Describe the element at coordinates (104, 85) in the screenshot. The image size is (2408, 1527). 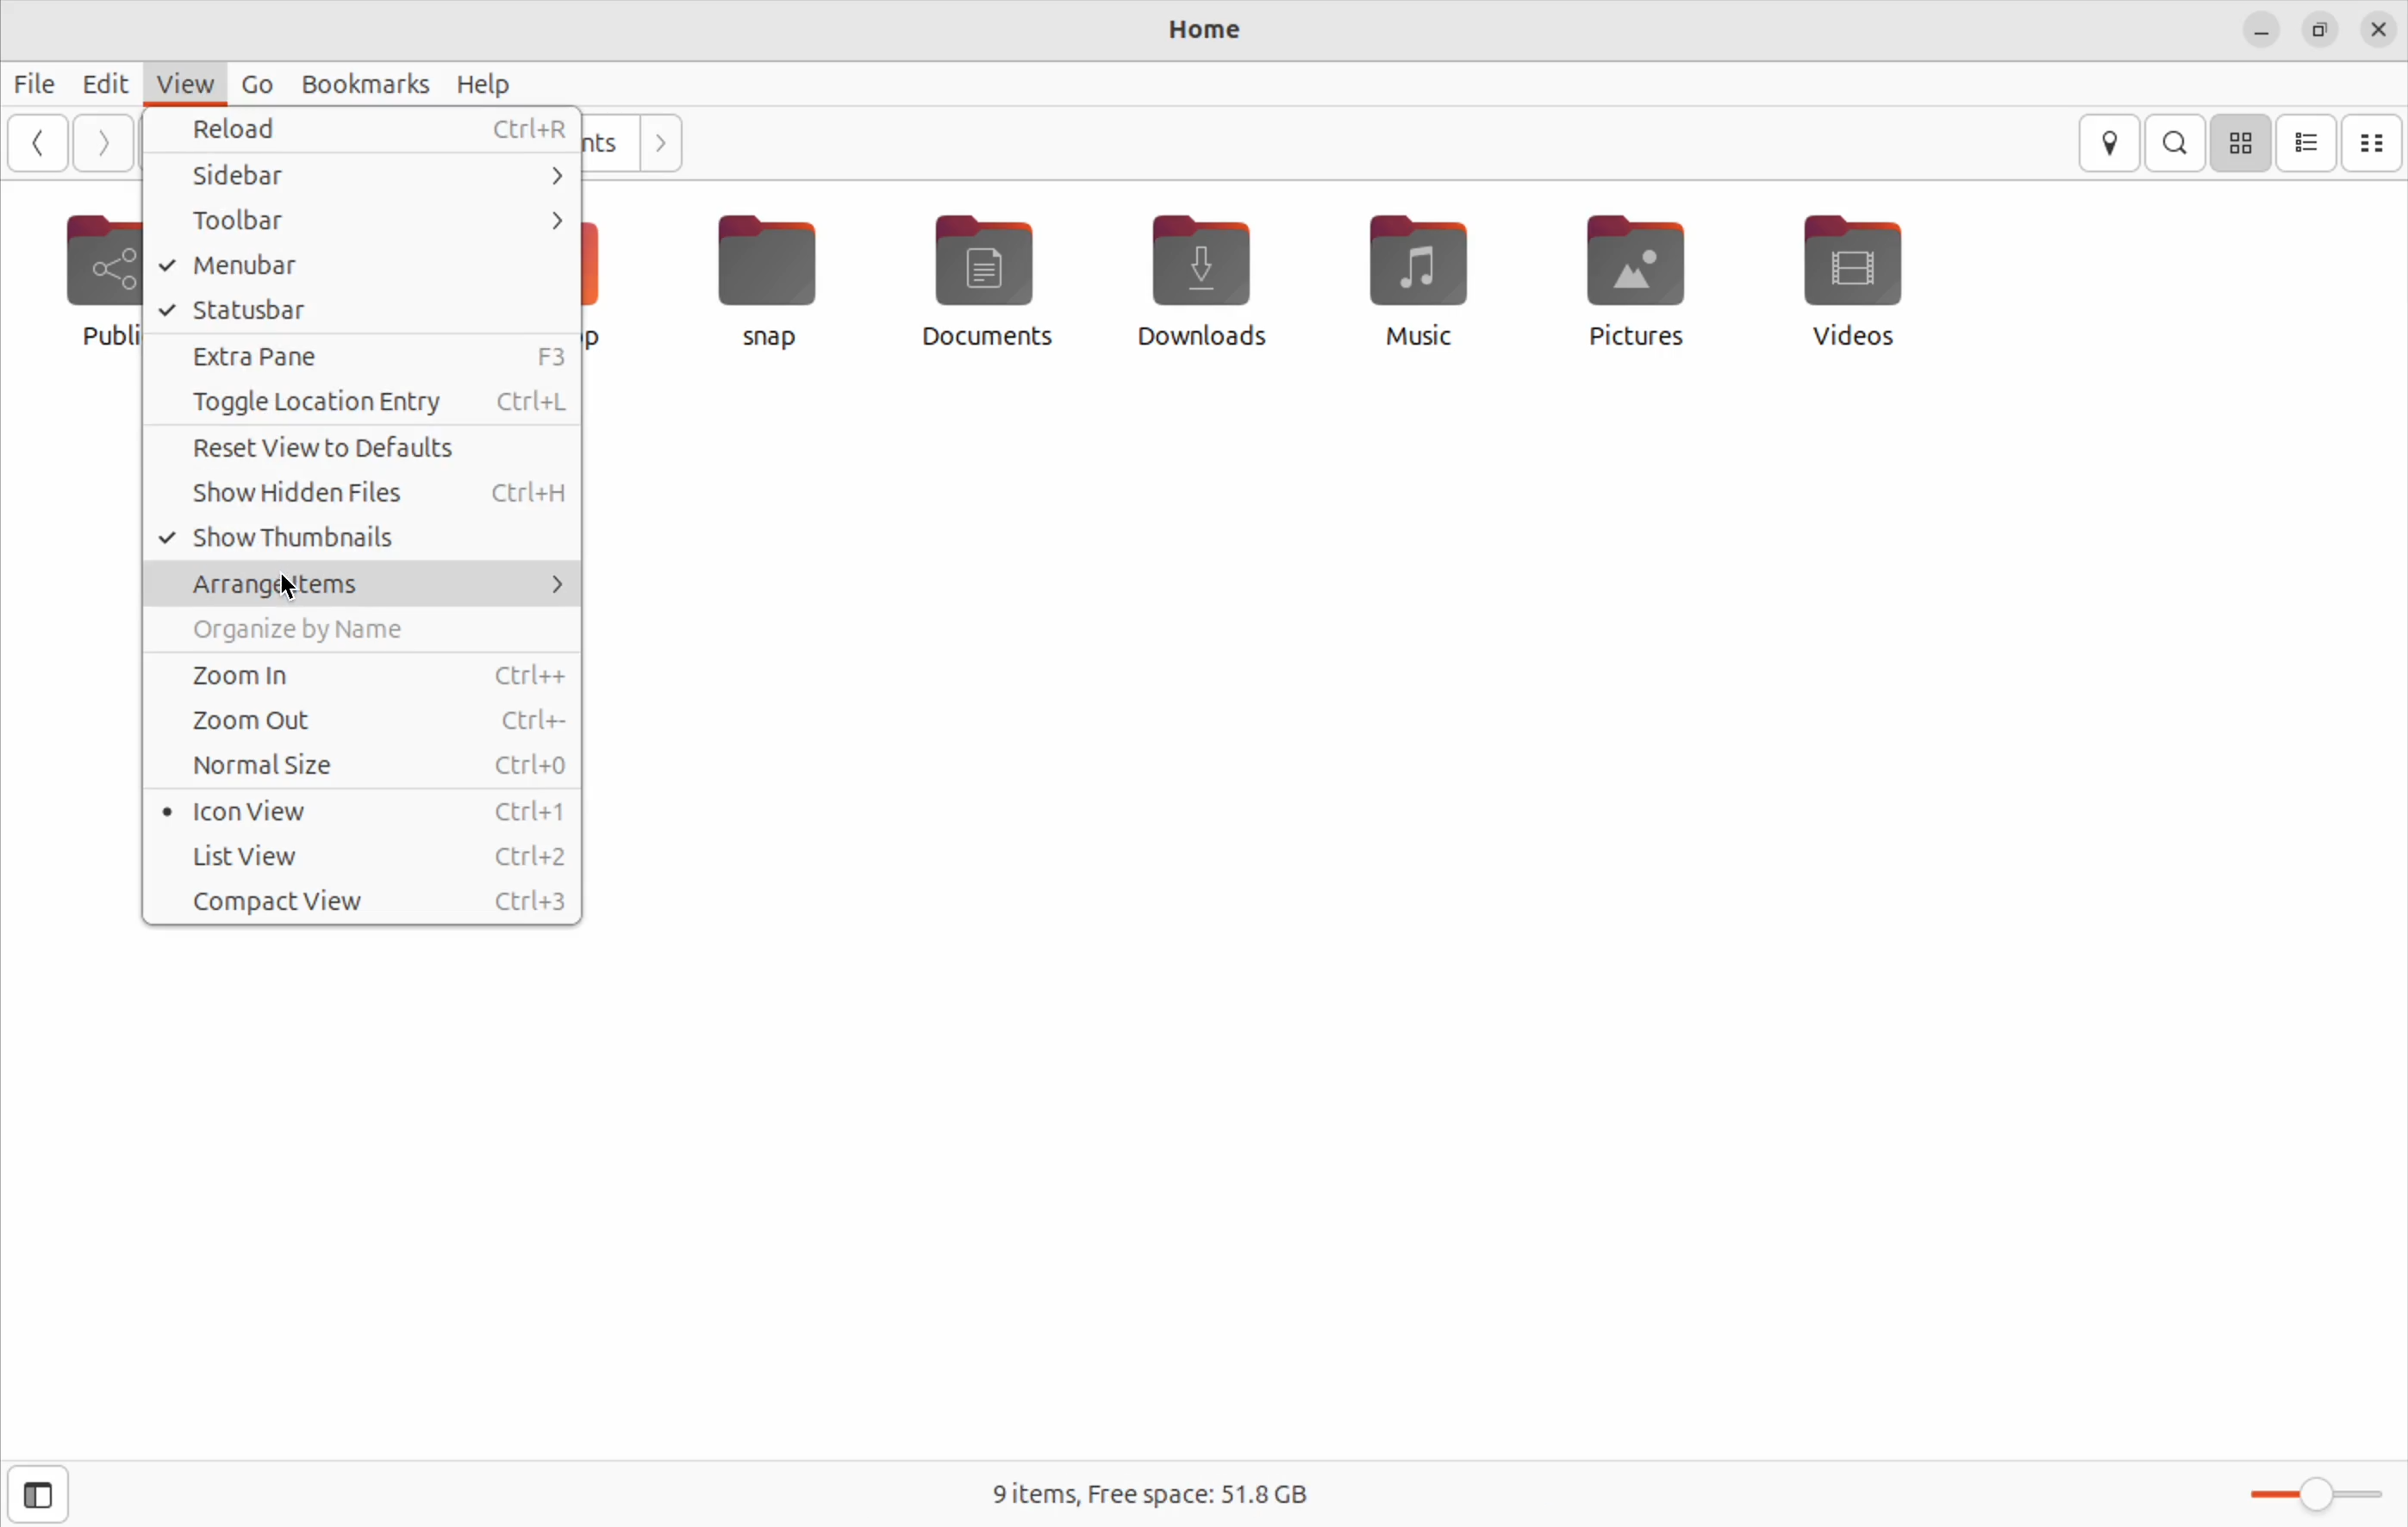
I see `Edit` at that location.